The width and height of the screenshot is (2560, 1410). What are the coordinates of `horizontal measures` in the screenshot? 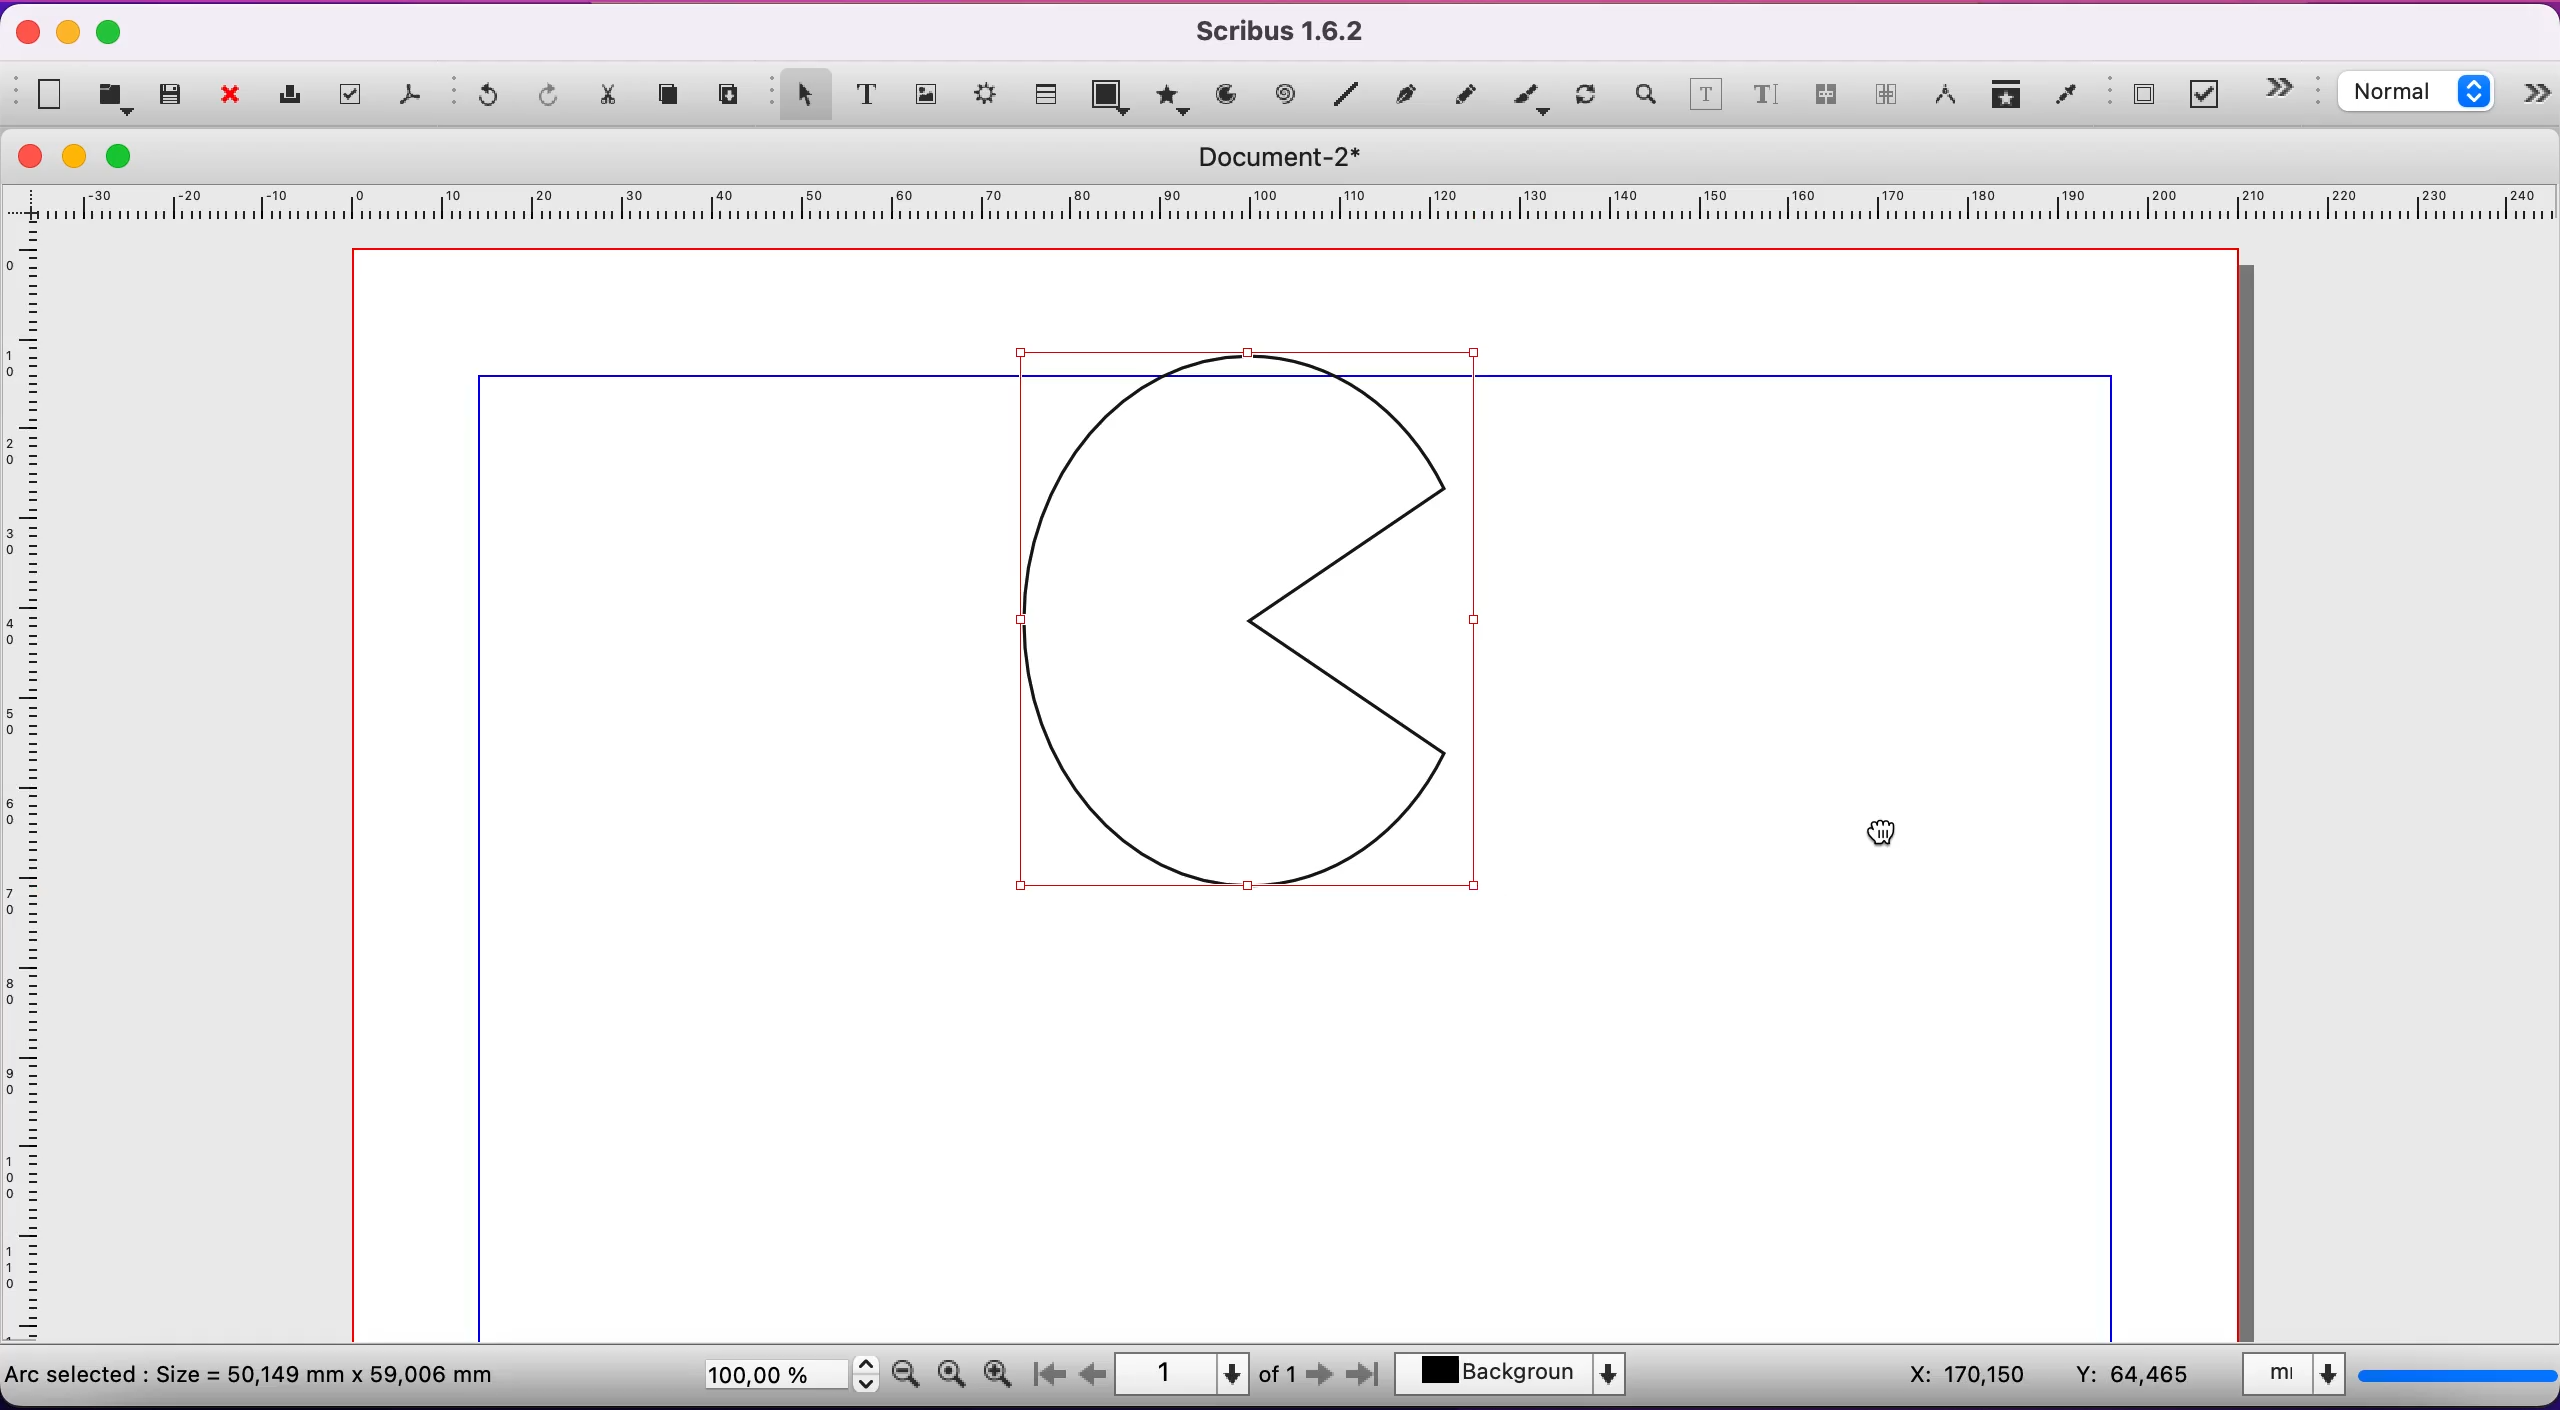 It's located at (1285, 210).